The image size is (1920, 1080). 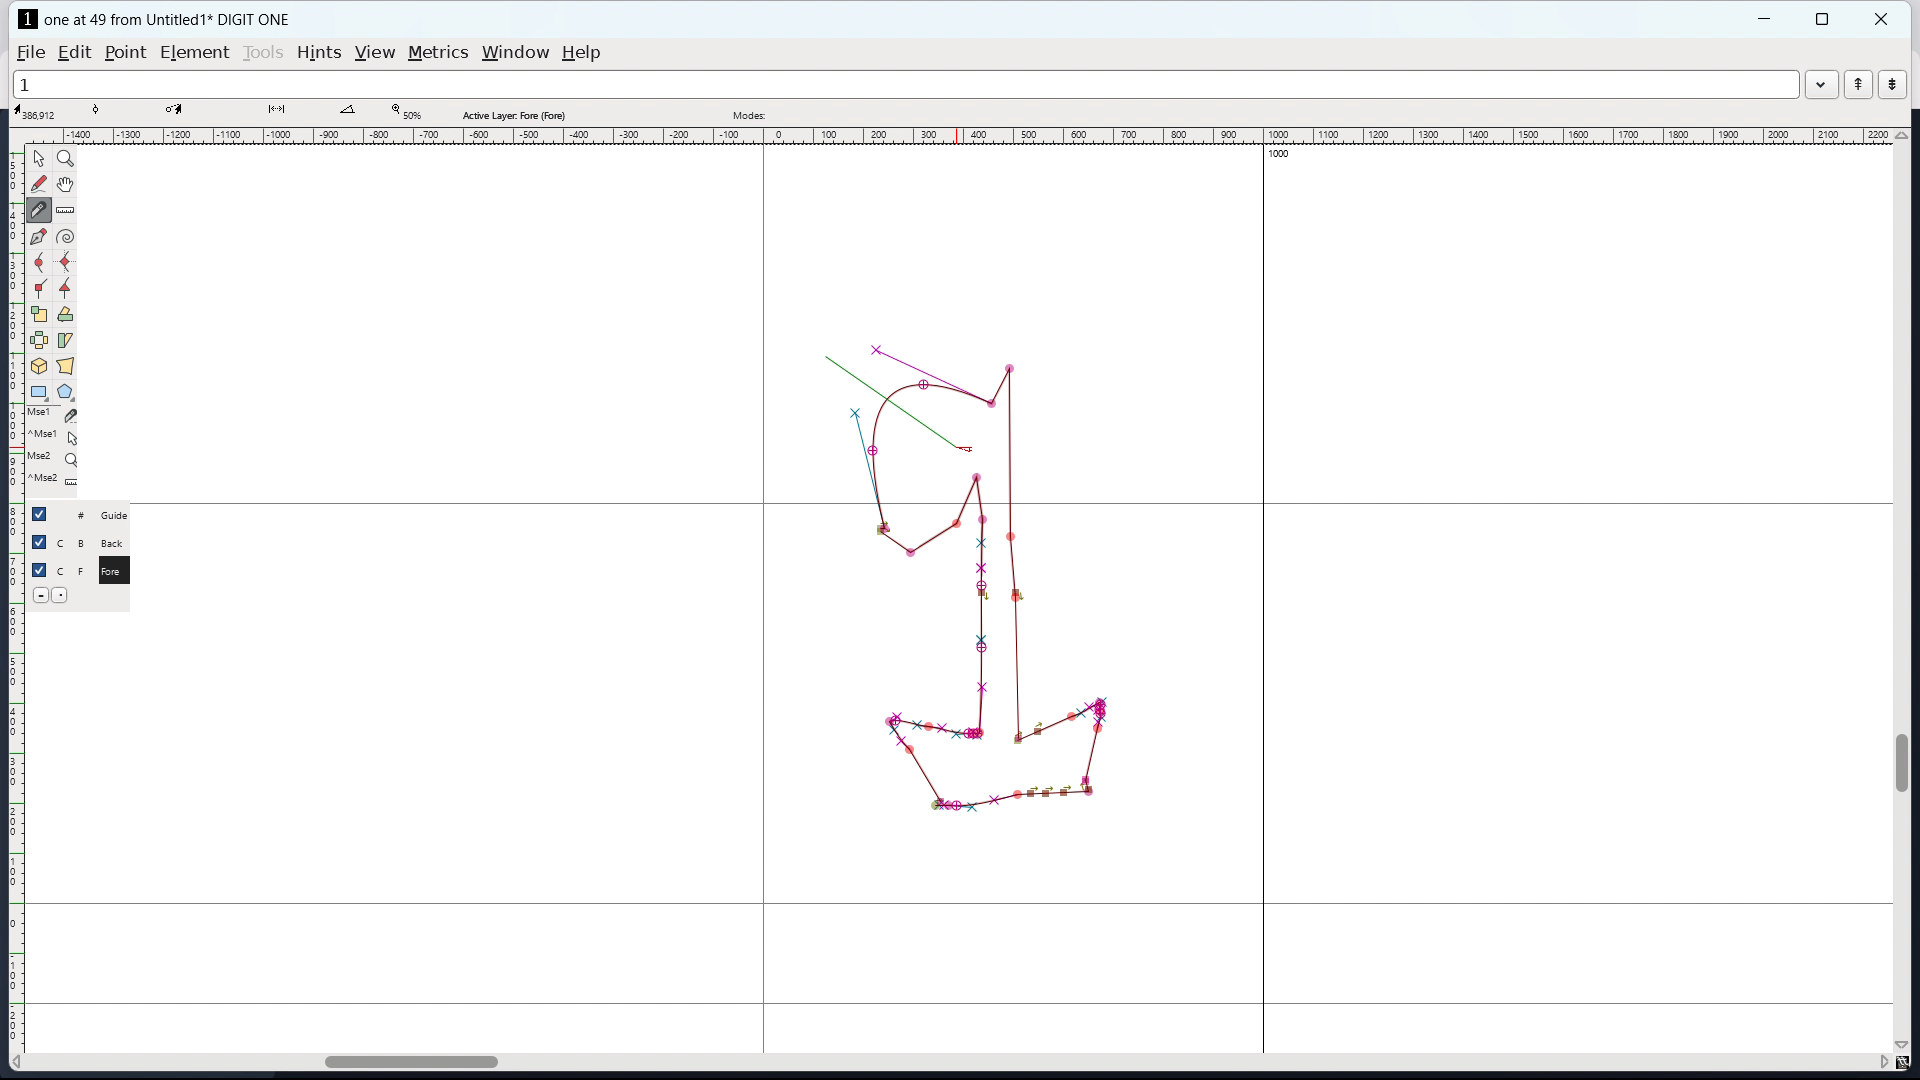 I want to click on close, so click(x=1883, y=19).